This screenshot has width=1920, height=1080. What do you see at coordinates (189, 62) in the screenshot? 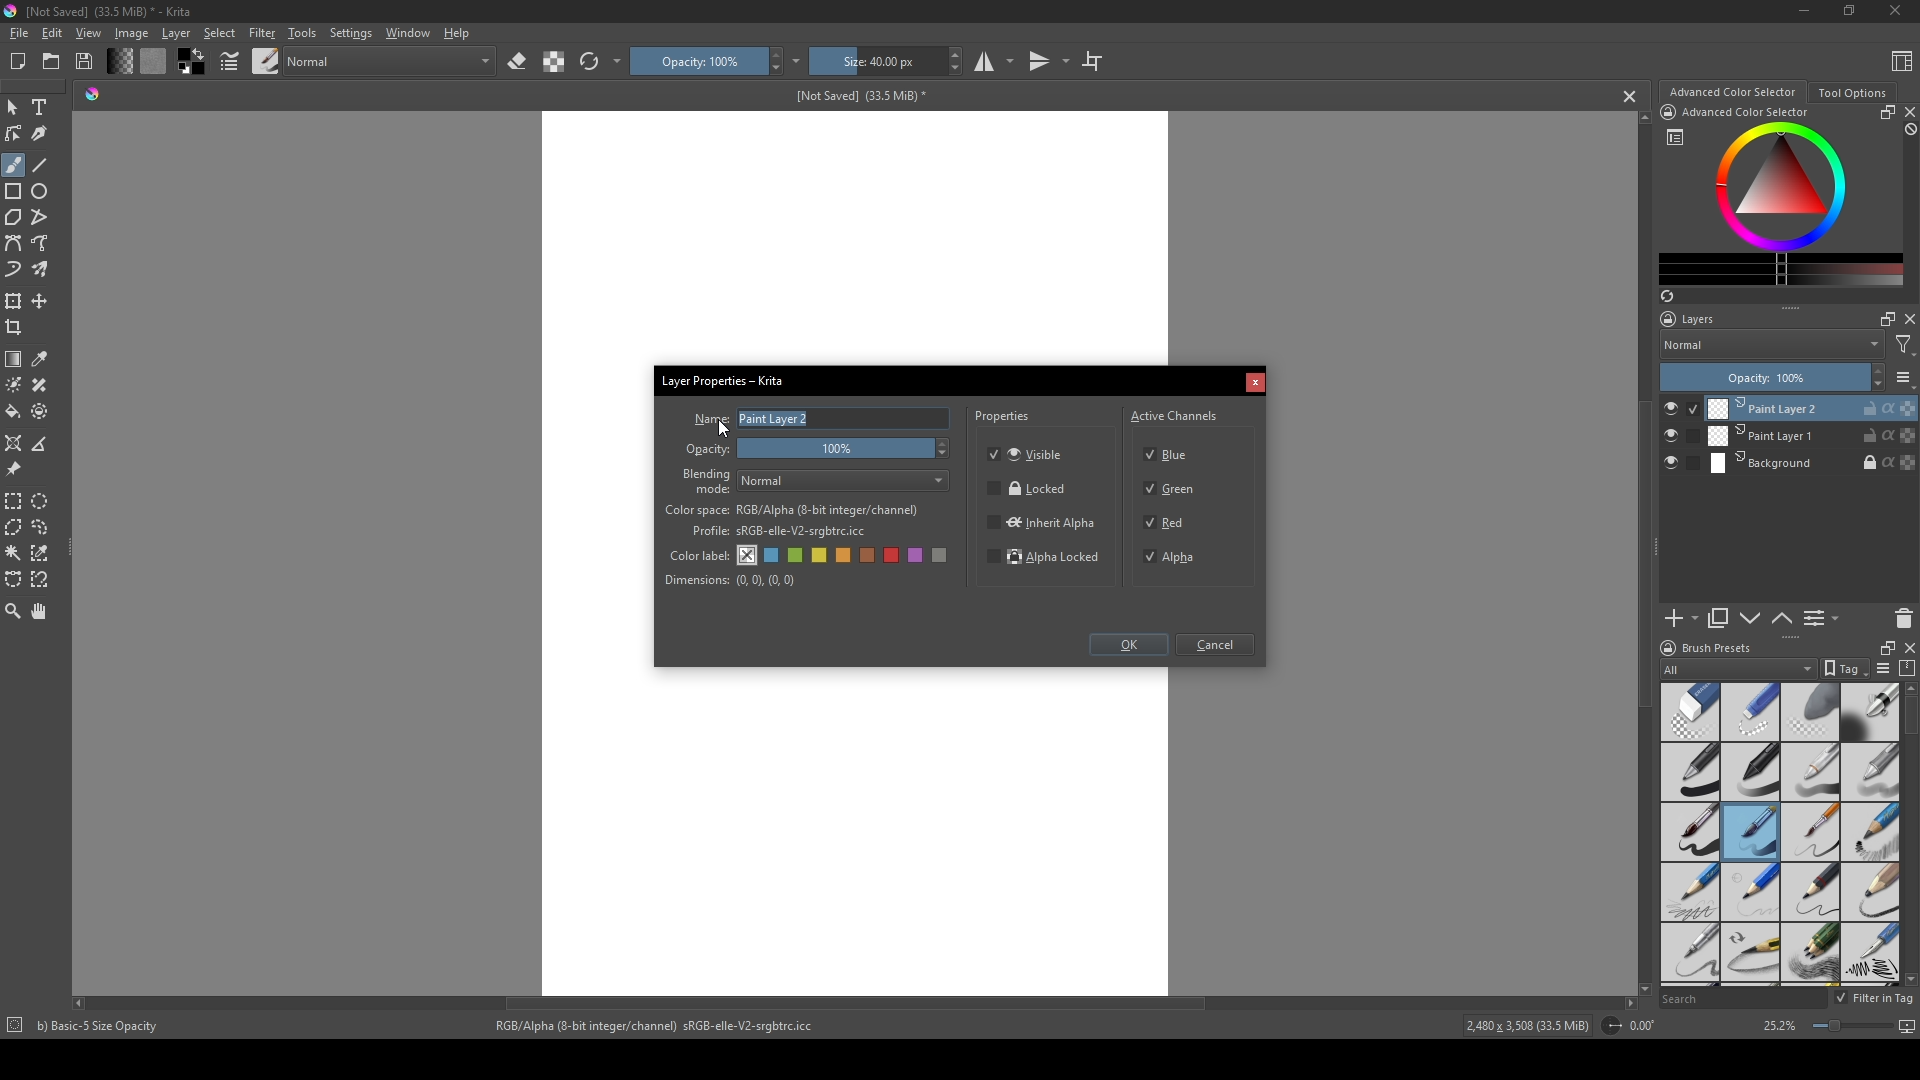
I see `color` at bounding box center [189, 62].